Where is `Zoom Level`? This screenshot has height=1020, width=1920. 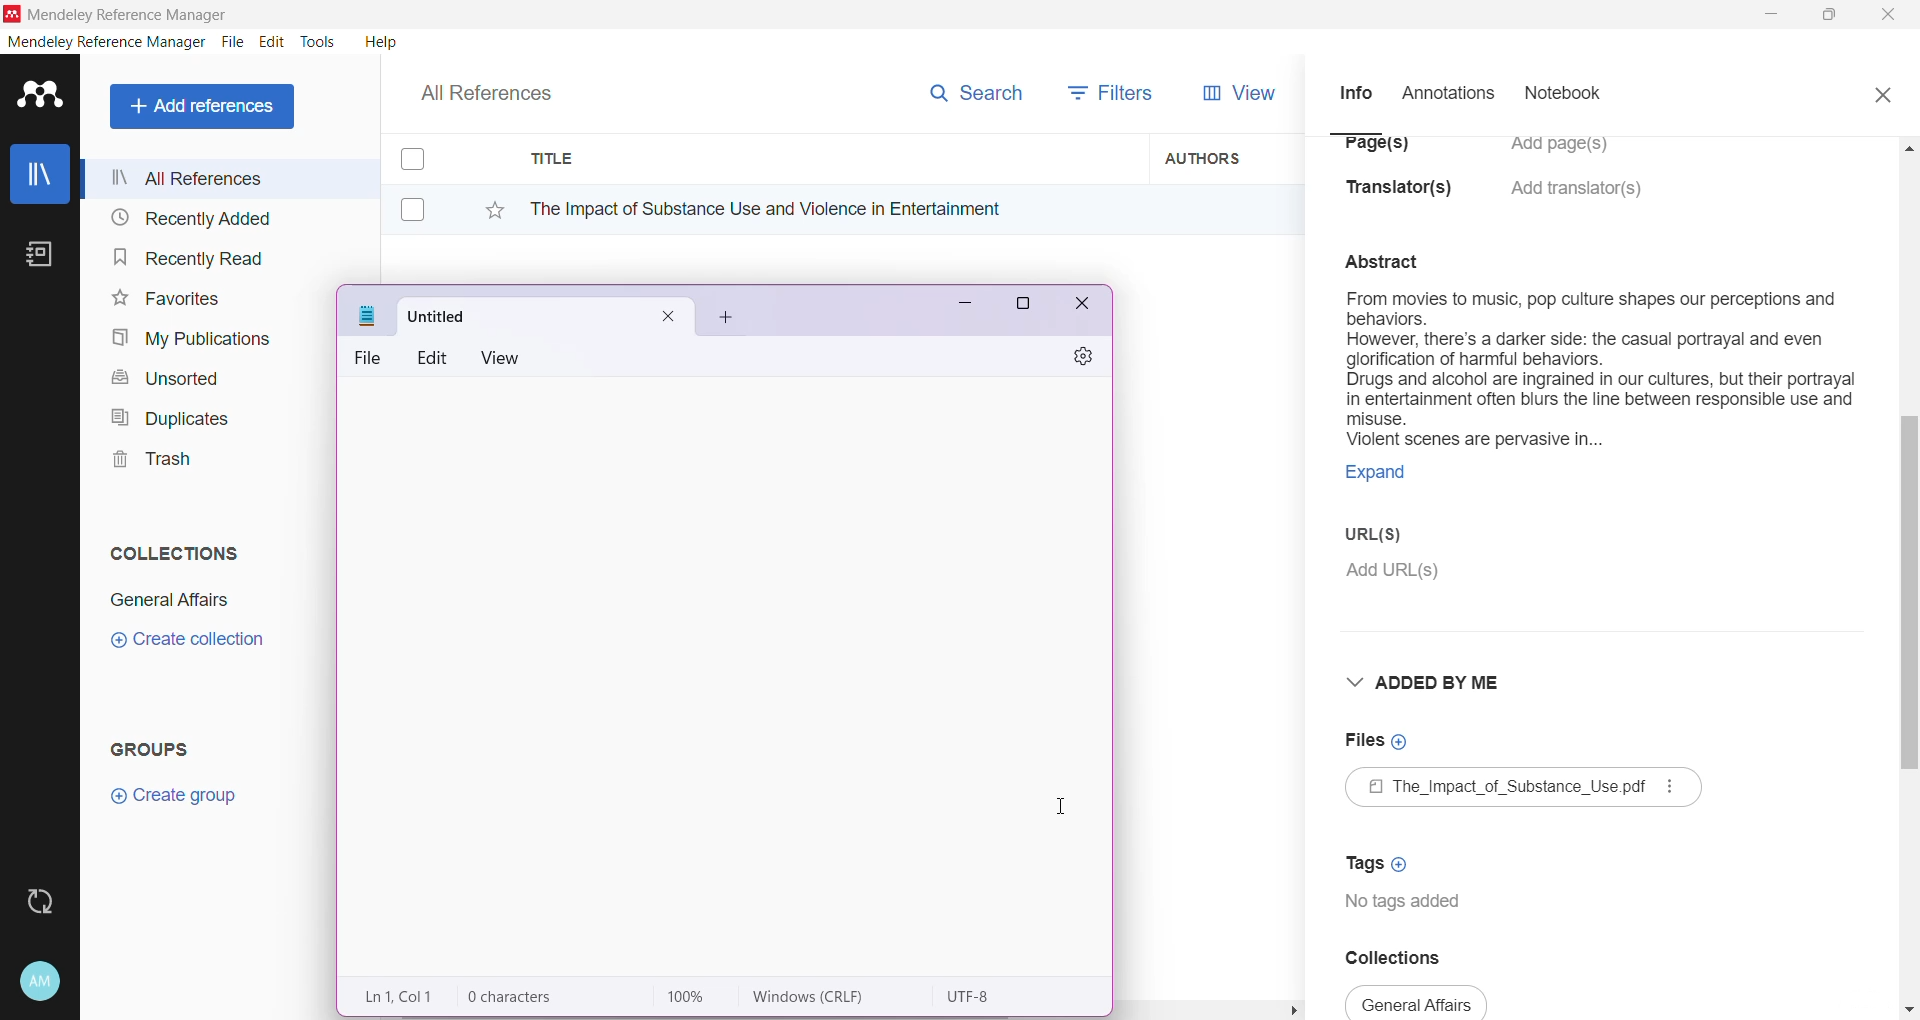
Zoom Level is located at coordinates (696, 997).